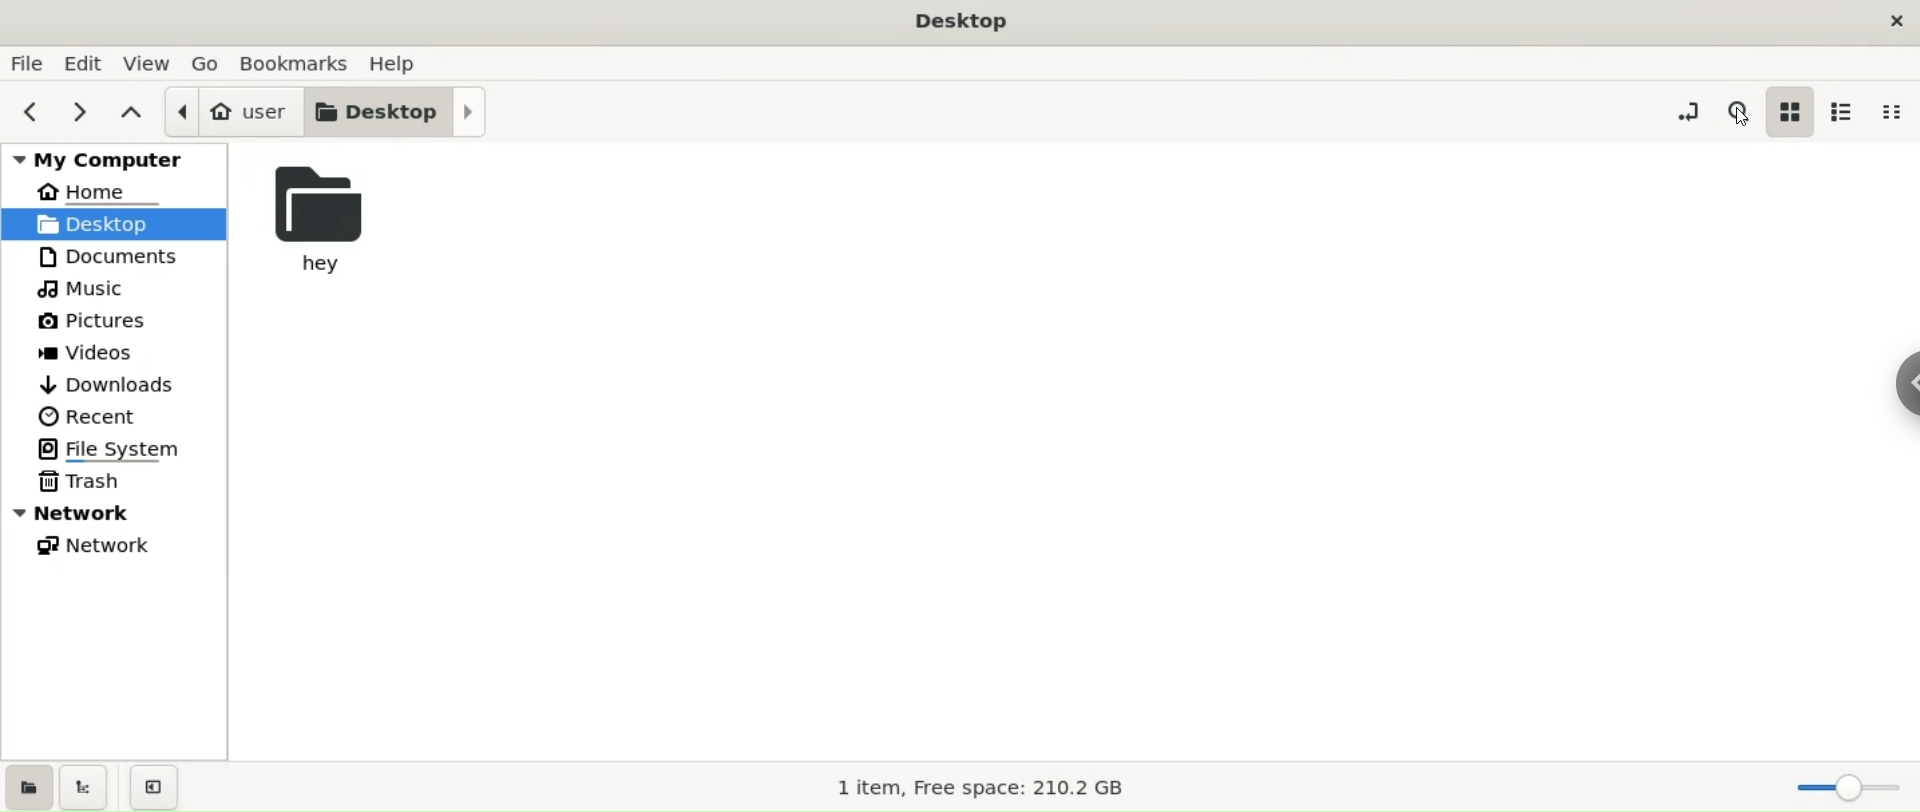  Describe the element at coordinates (1849, 111) in the screenshot. I see `list view` at that location.